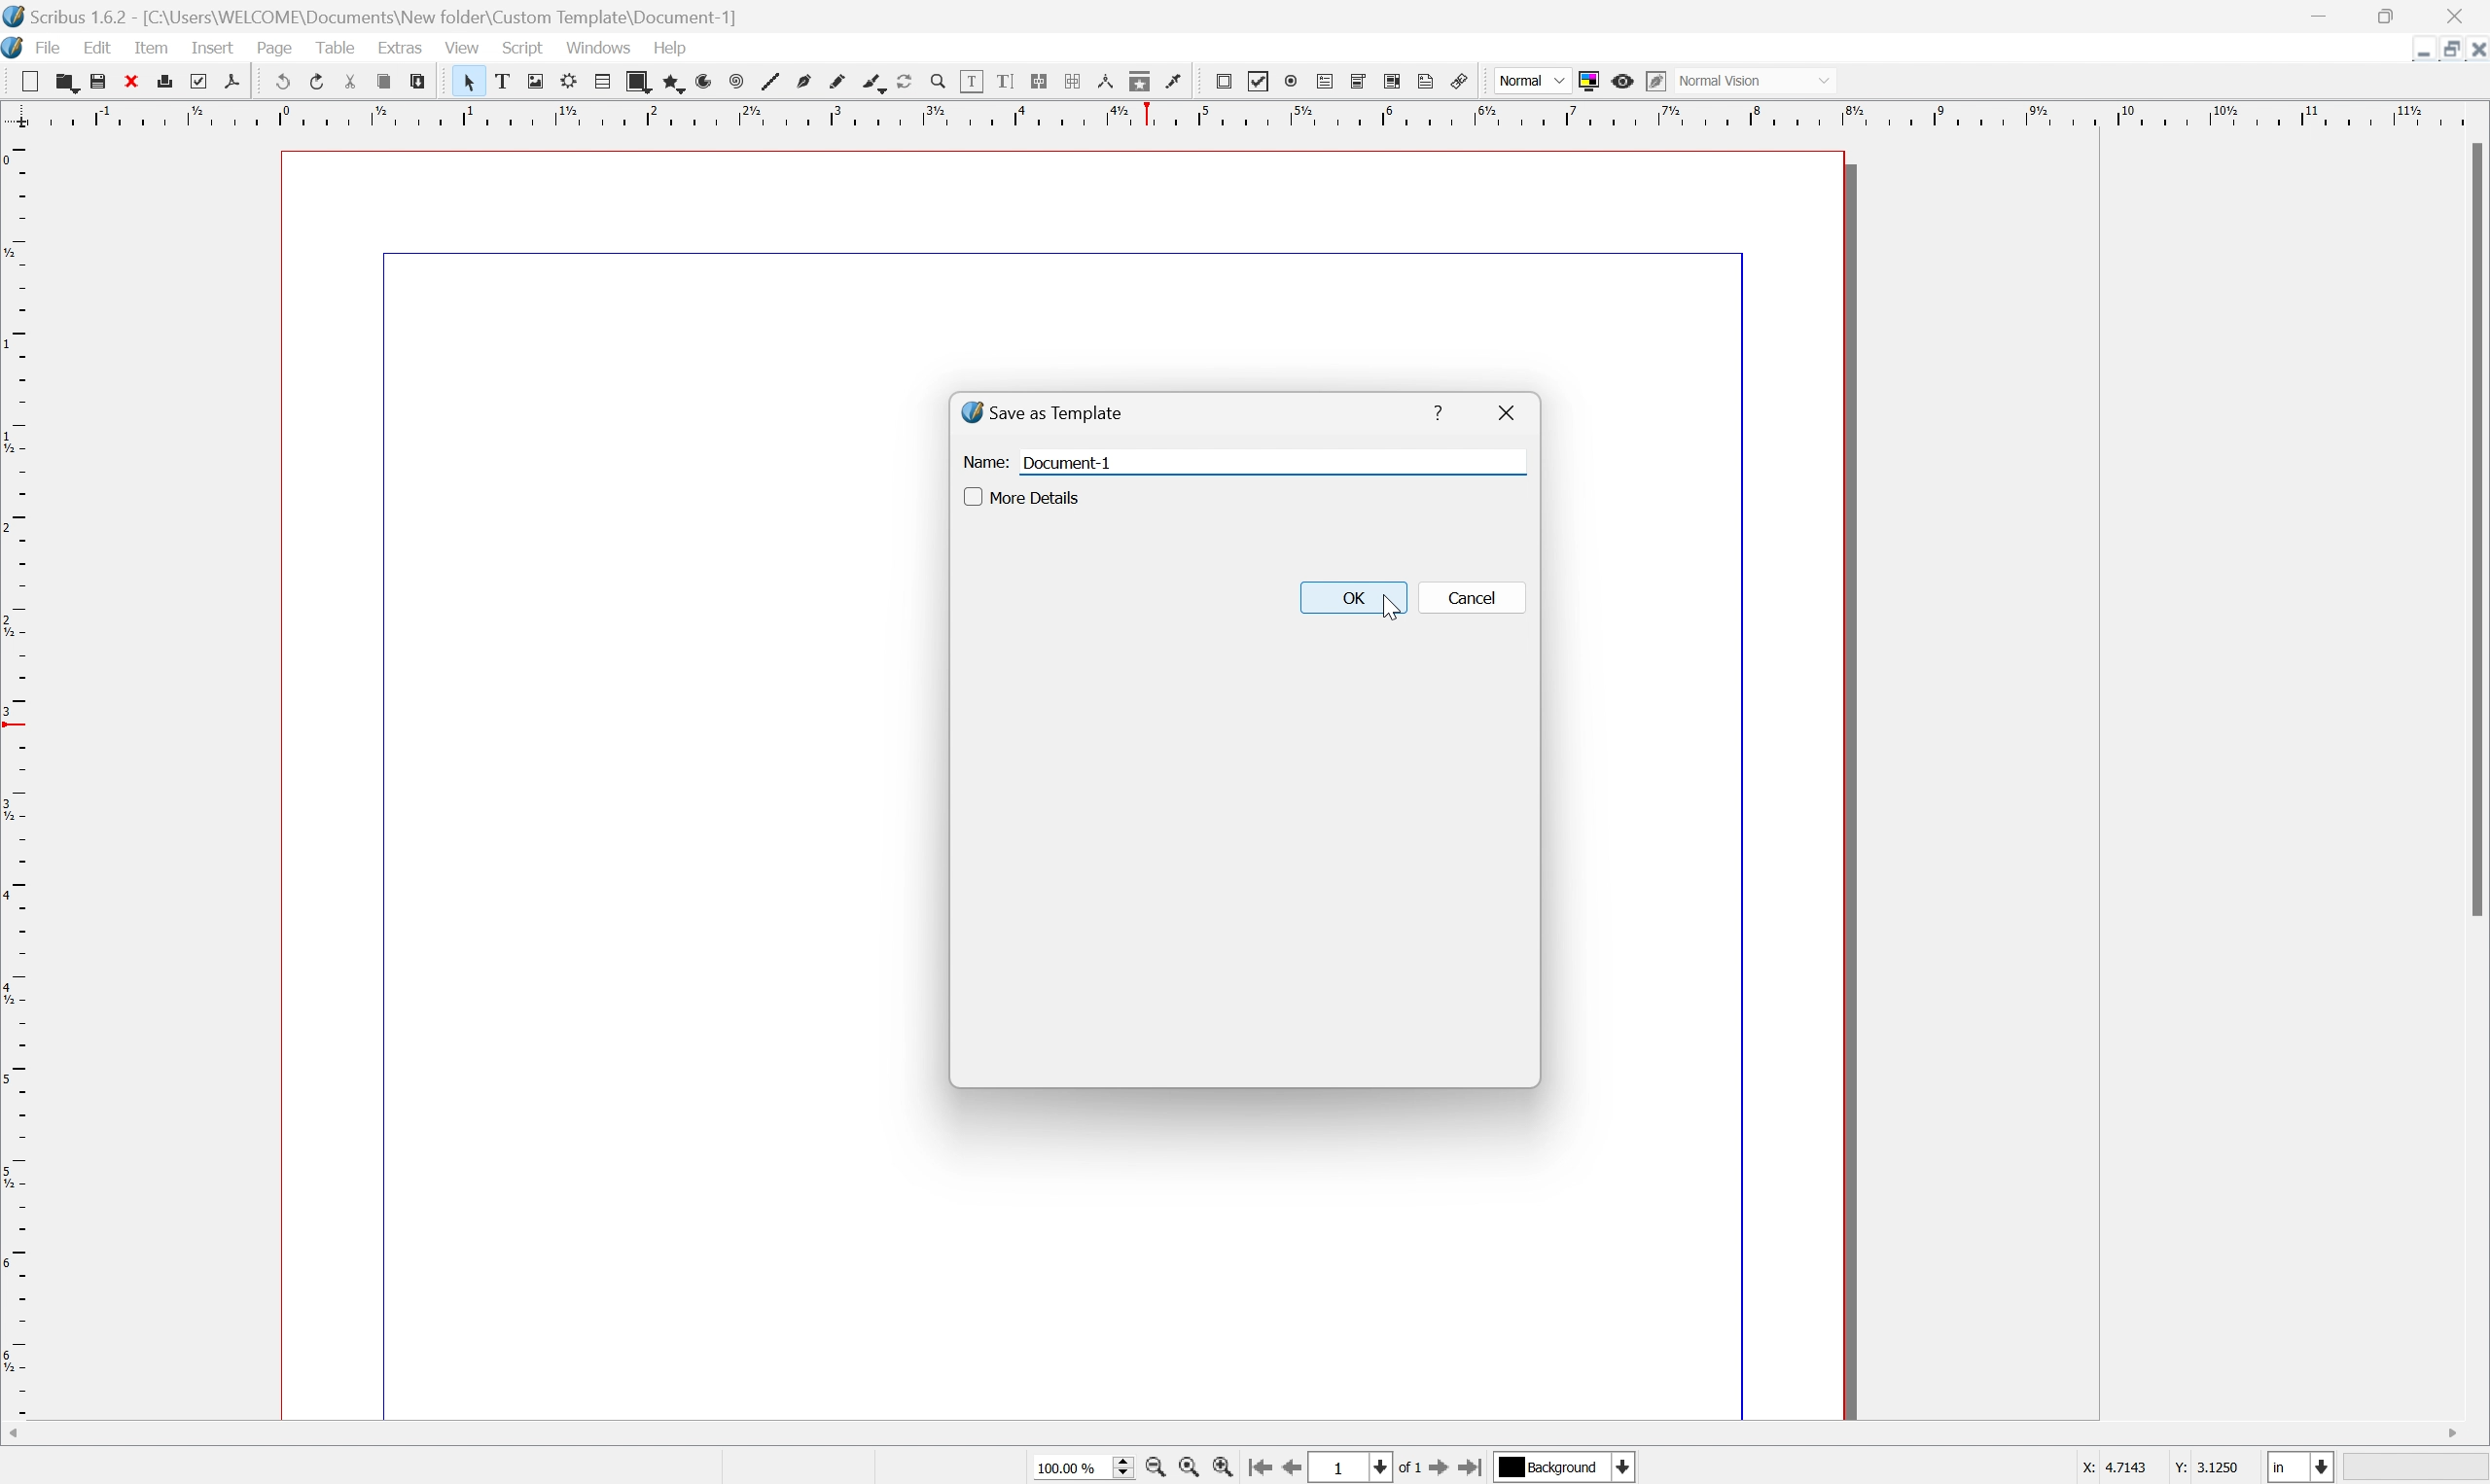 This screenshot has width=2490, height=1484. Describe the element at coordinates (385, 82) in the screenshot. I see `copy` at that location.